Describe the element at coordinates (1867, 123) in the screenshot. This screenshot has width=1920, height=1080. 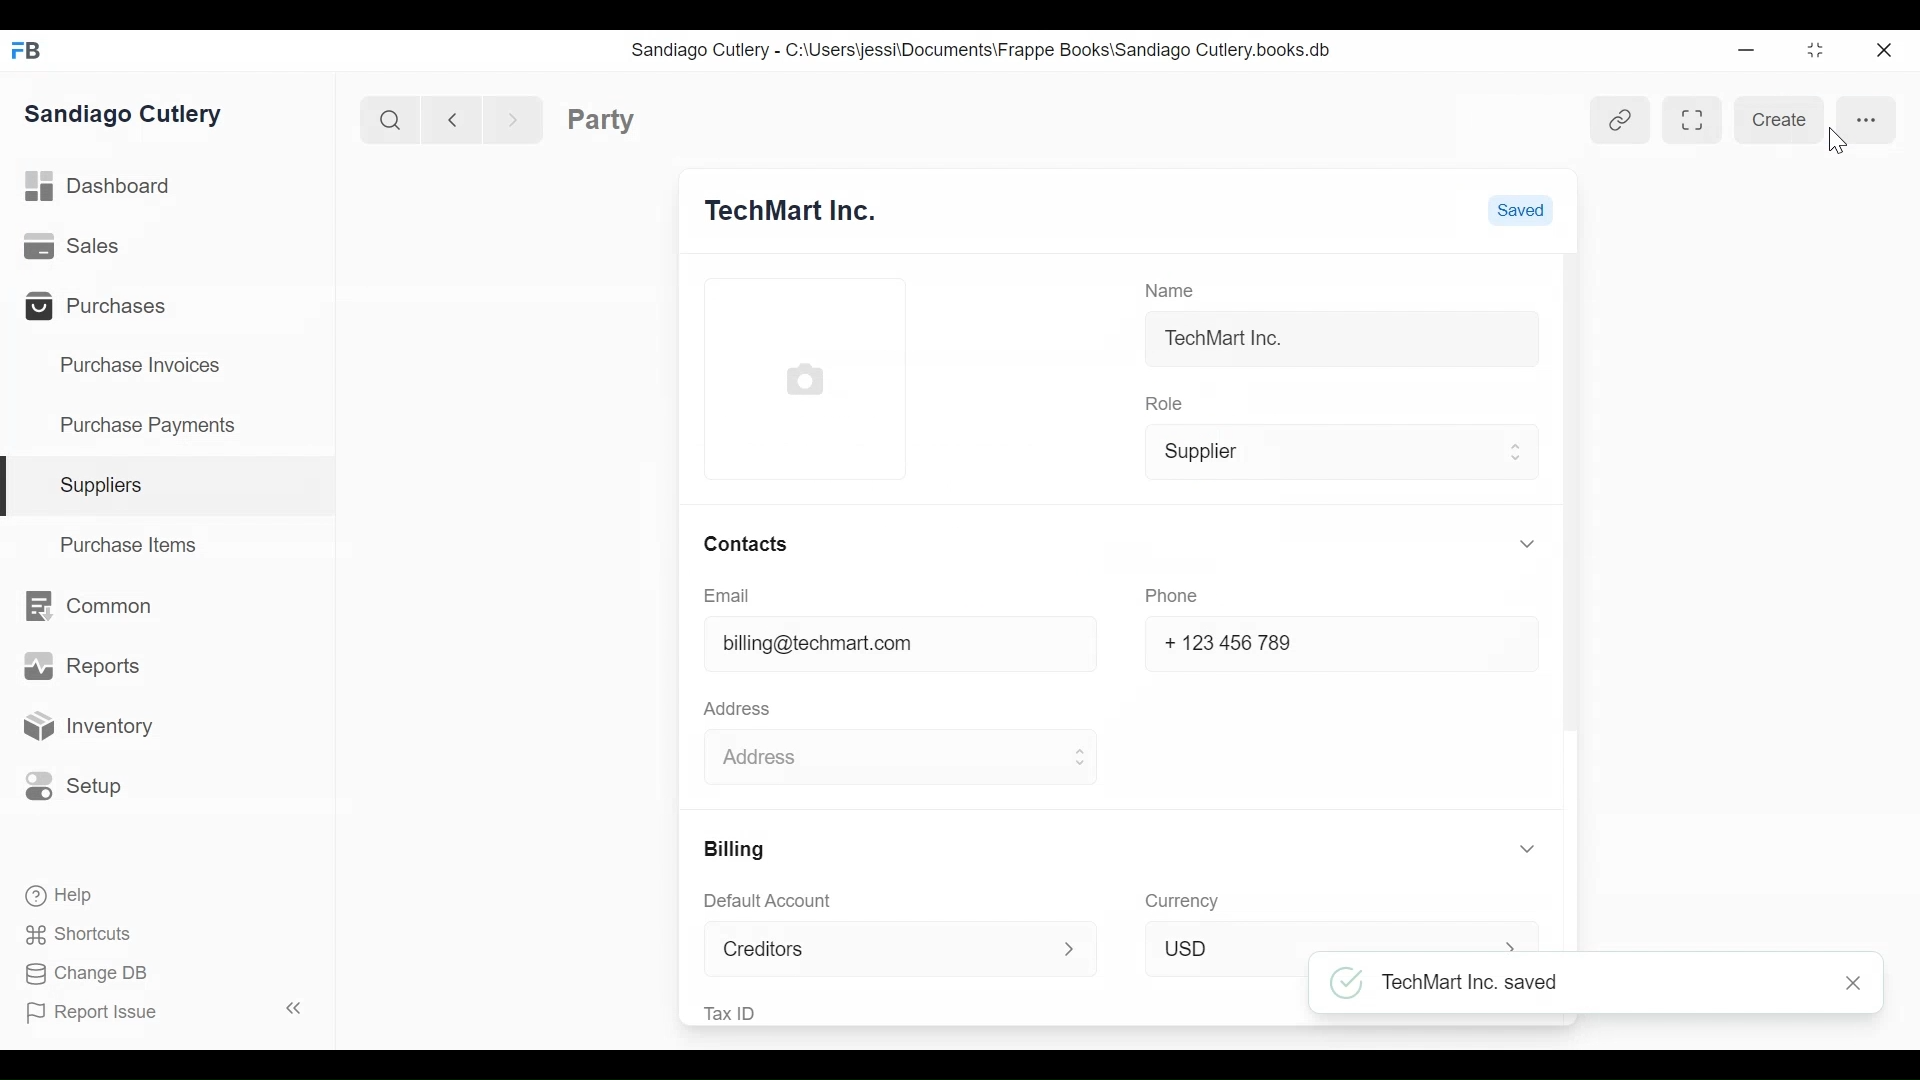
I see `more` at that location.